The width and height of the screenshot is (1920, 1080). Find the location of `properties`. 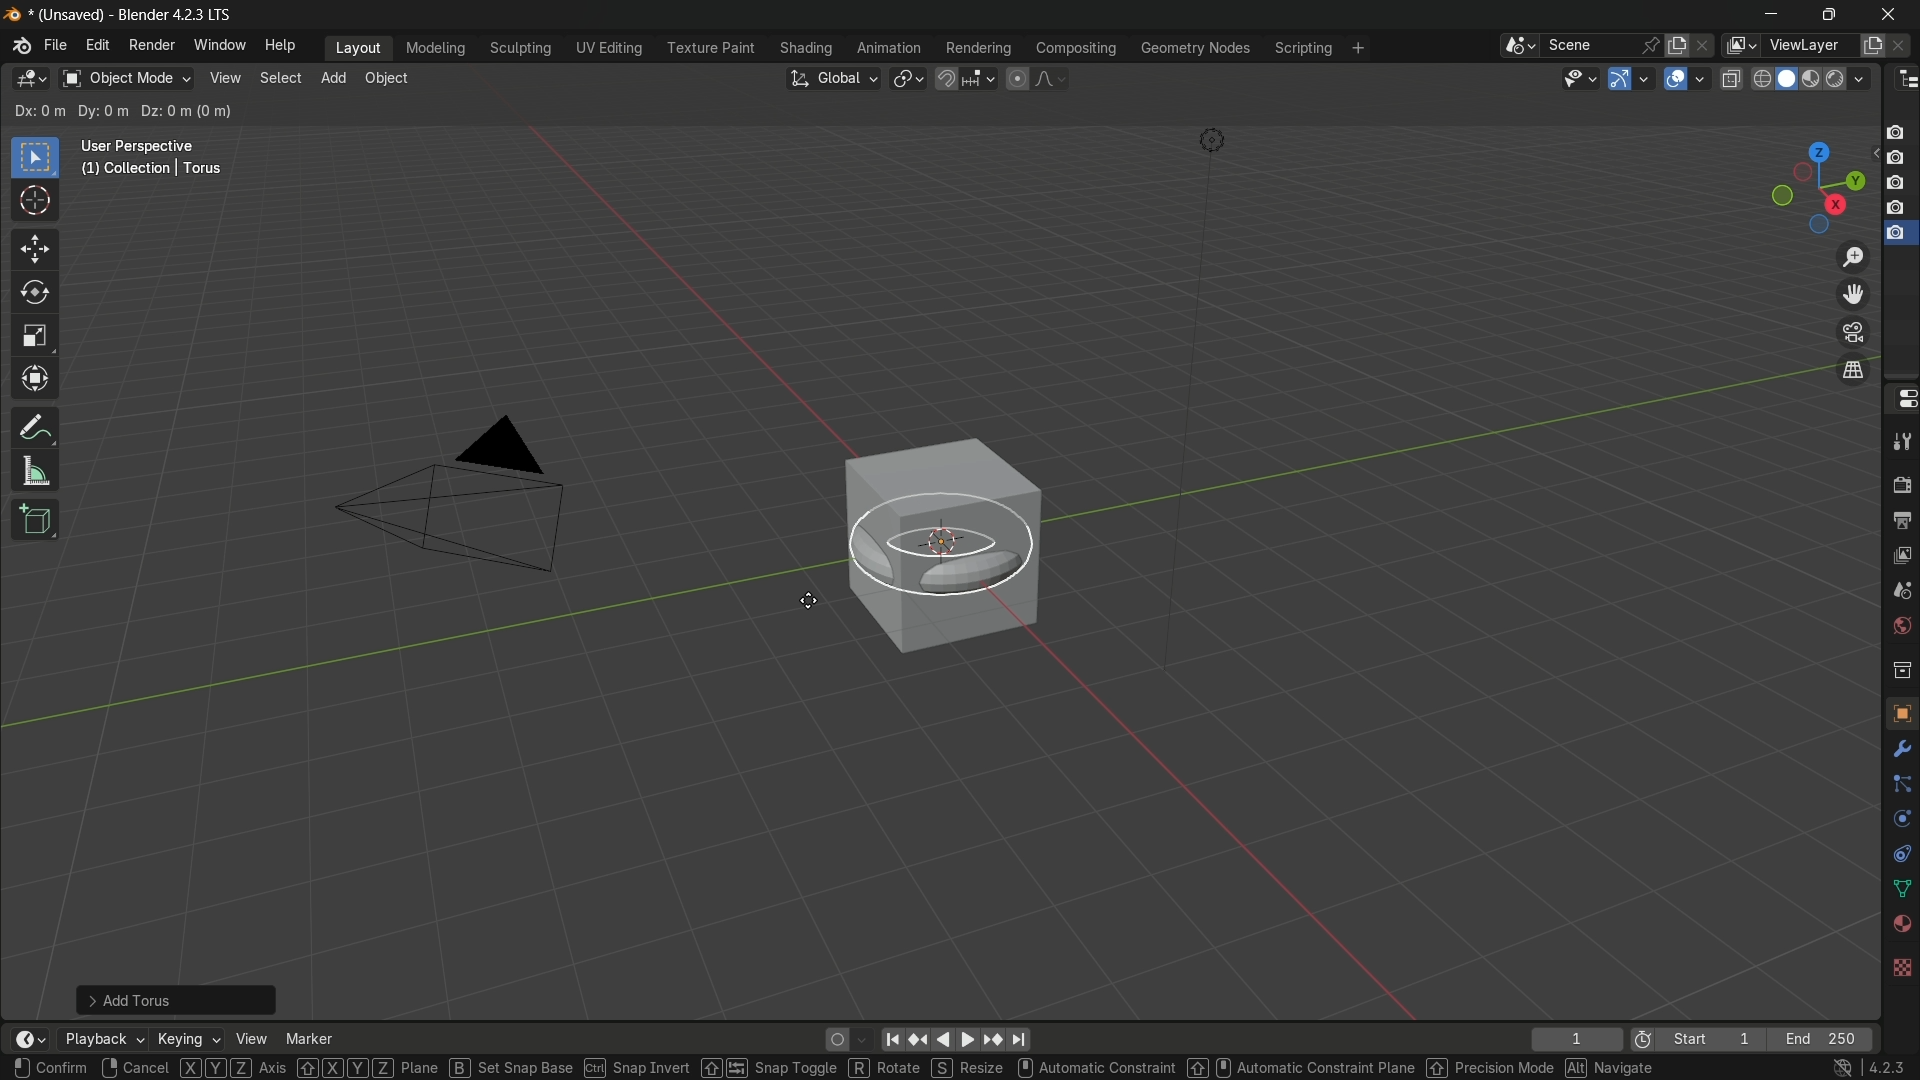

properties is located at coordinates (1901, 398).